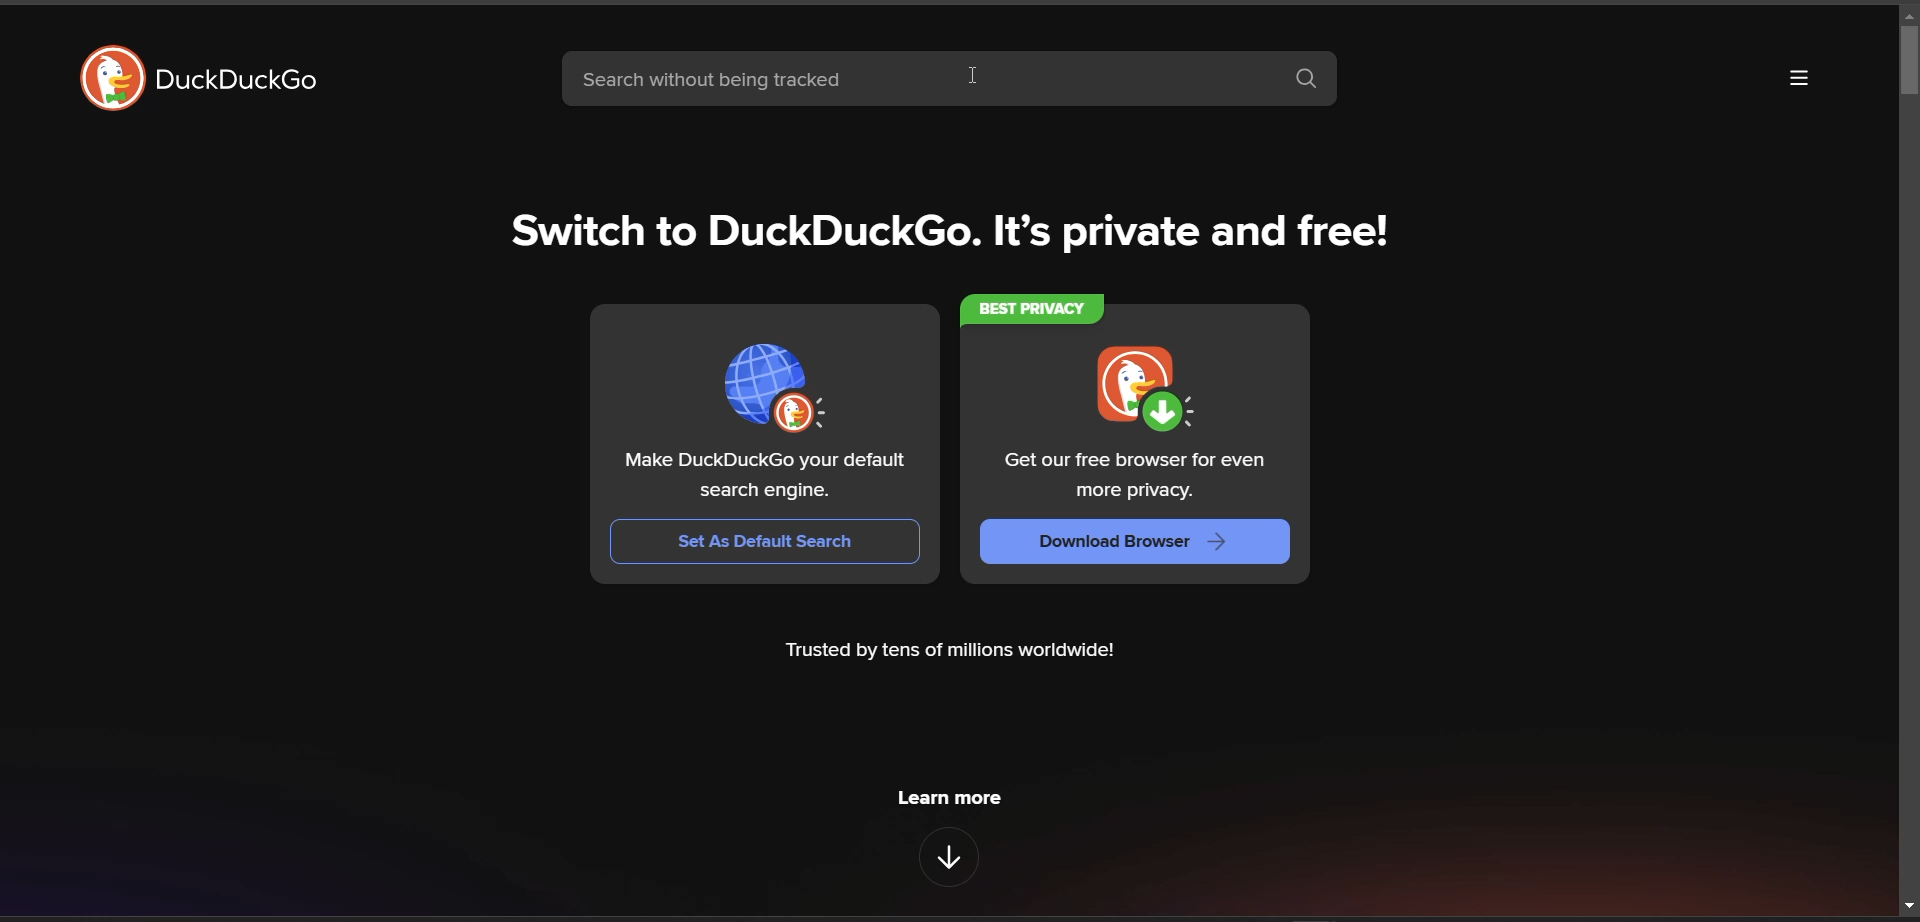 The width and height of the screenshot is (1920, 922). Describe the element at coordinates (954, 856) in the screenshot. I see `features` at that location.